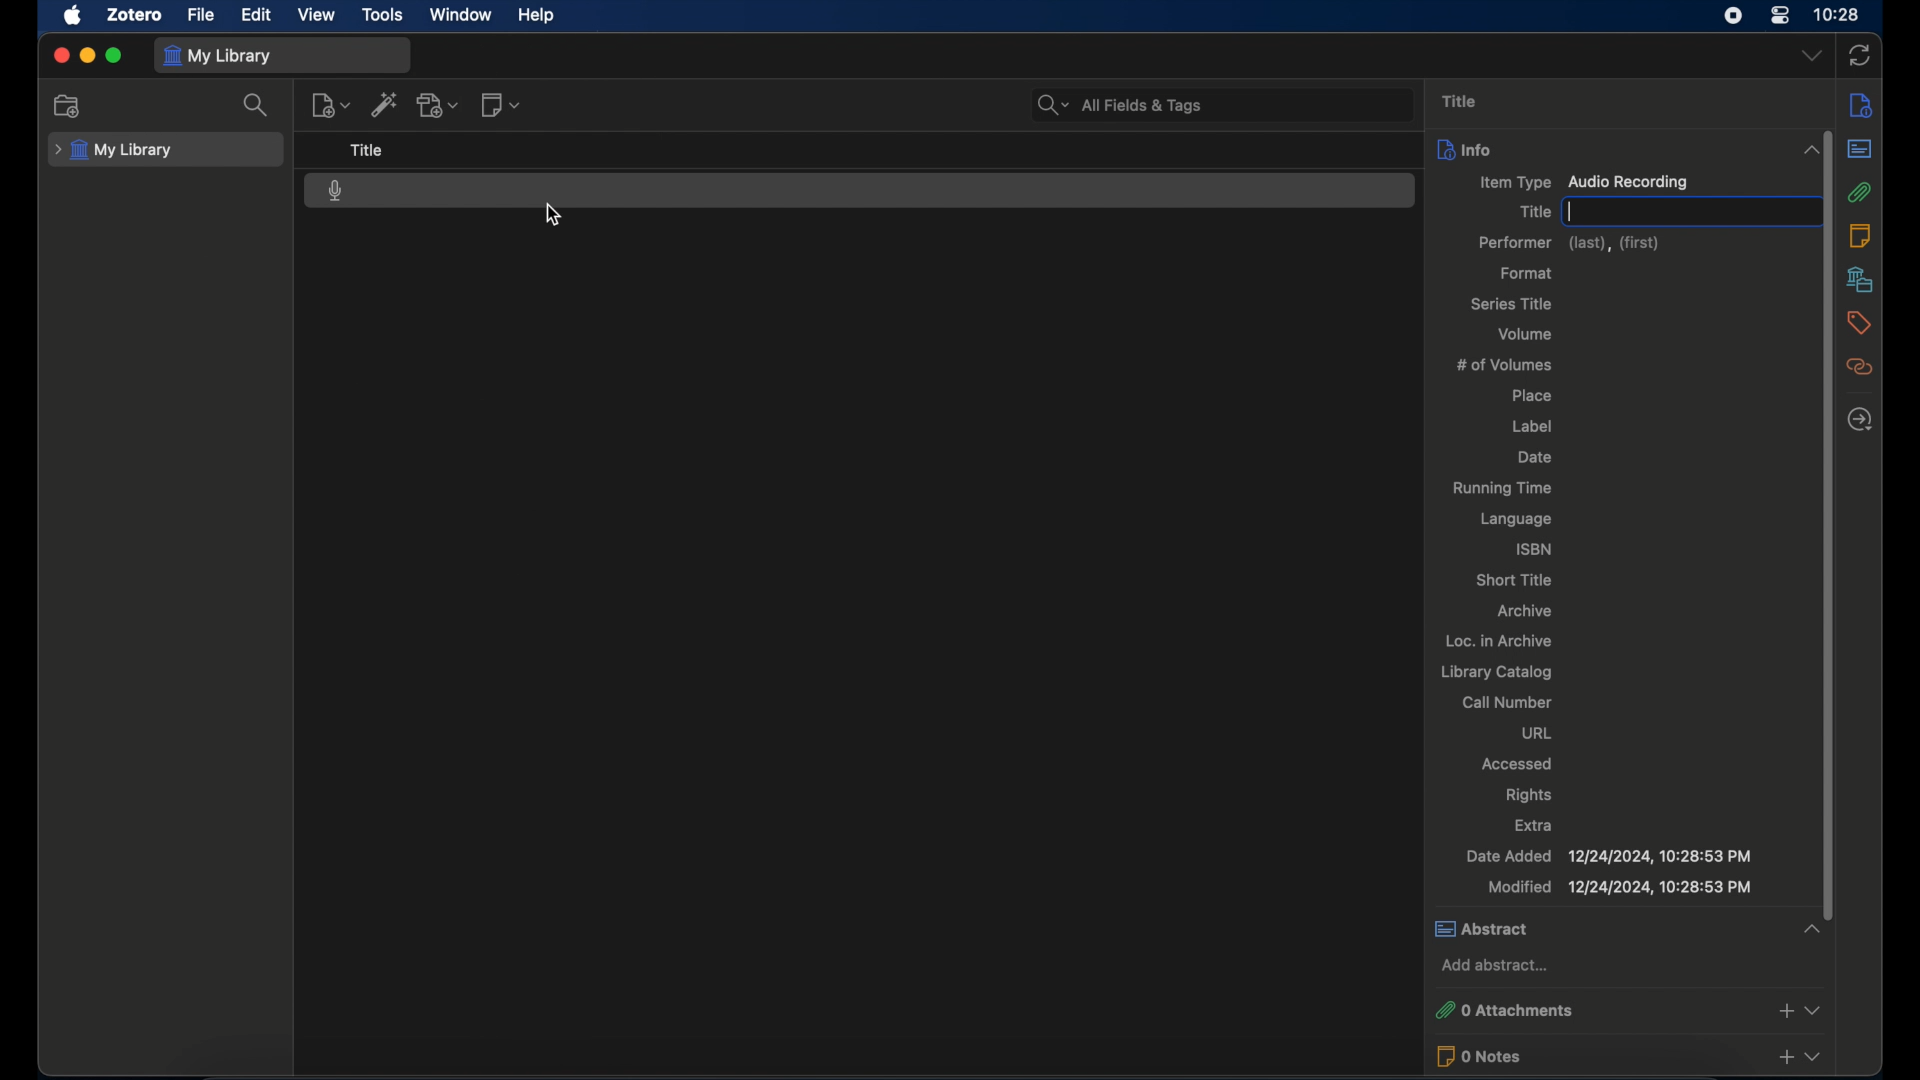 Image resolution: width=1920 pixels, height=1080 pixels. What do you see at coordinates (1862, 325) in the screenshot?
I see `tags` at bounding box center [1862, 325].